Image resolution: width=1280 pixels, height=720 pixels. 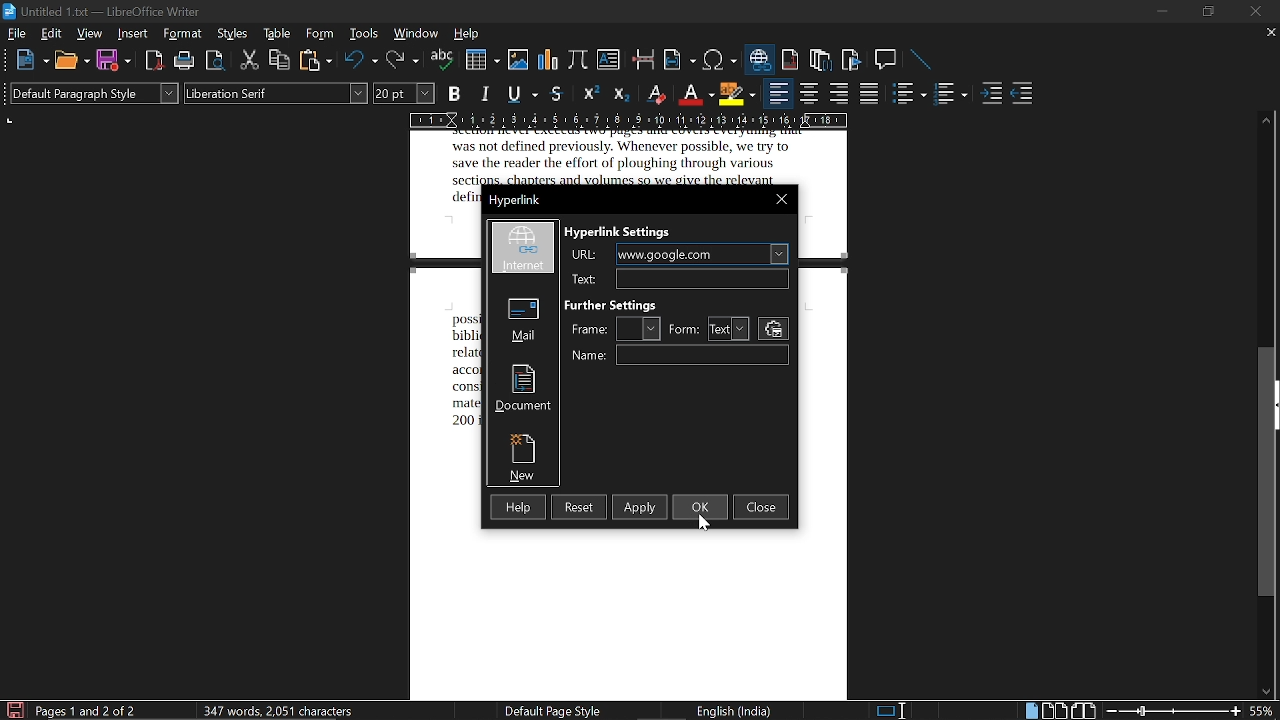 I want to click on strikethrough, so click(x=556, y=94).